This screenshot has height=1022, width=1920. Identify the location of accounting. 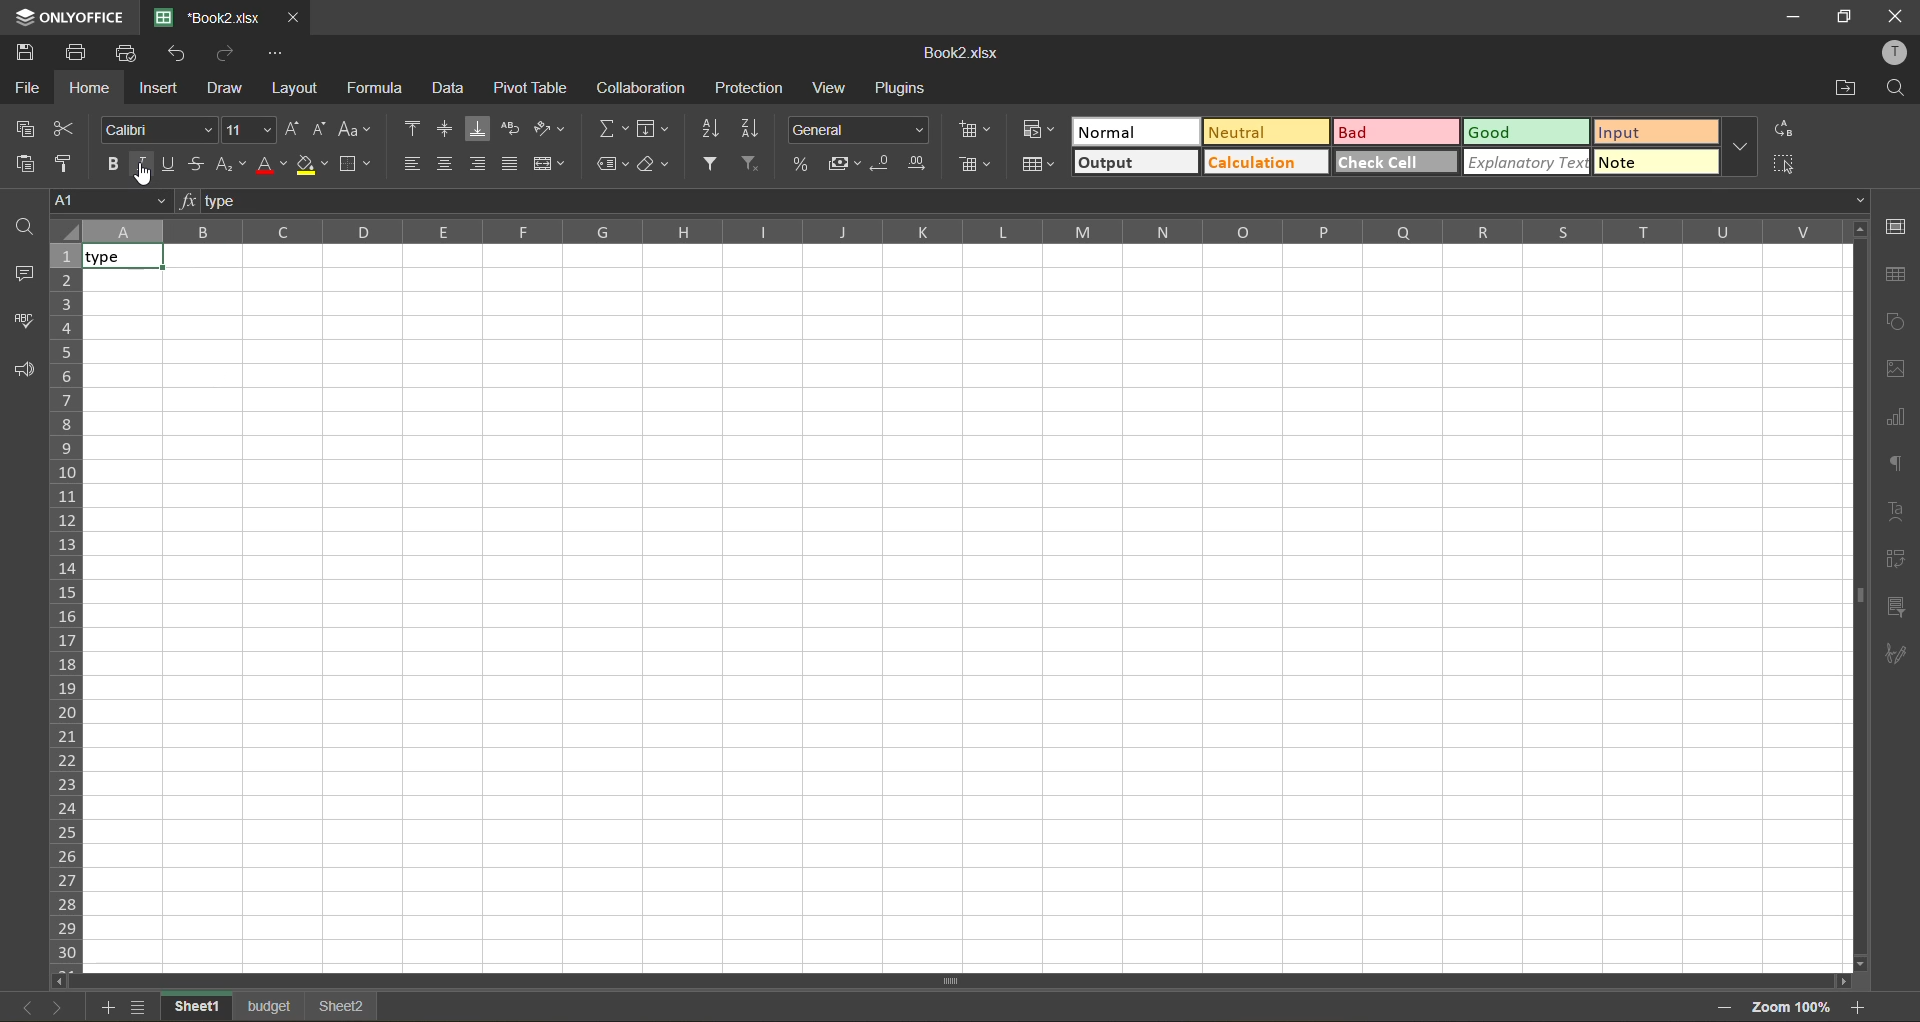
(844, 164).